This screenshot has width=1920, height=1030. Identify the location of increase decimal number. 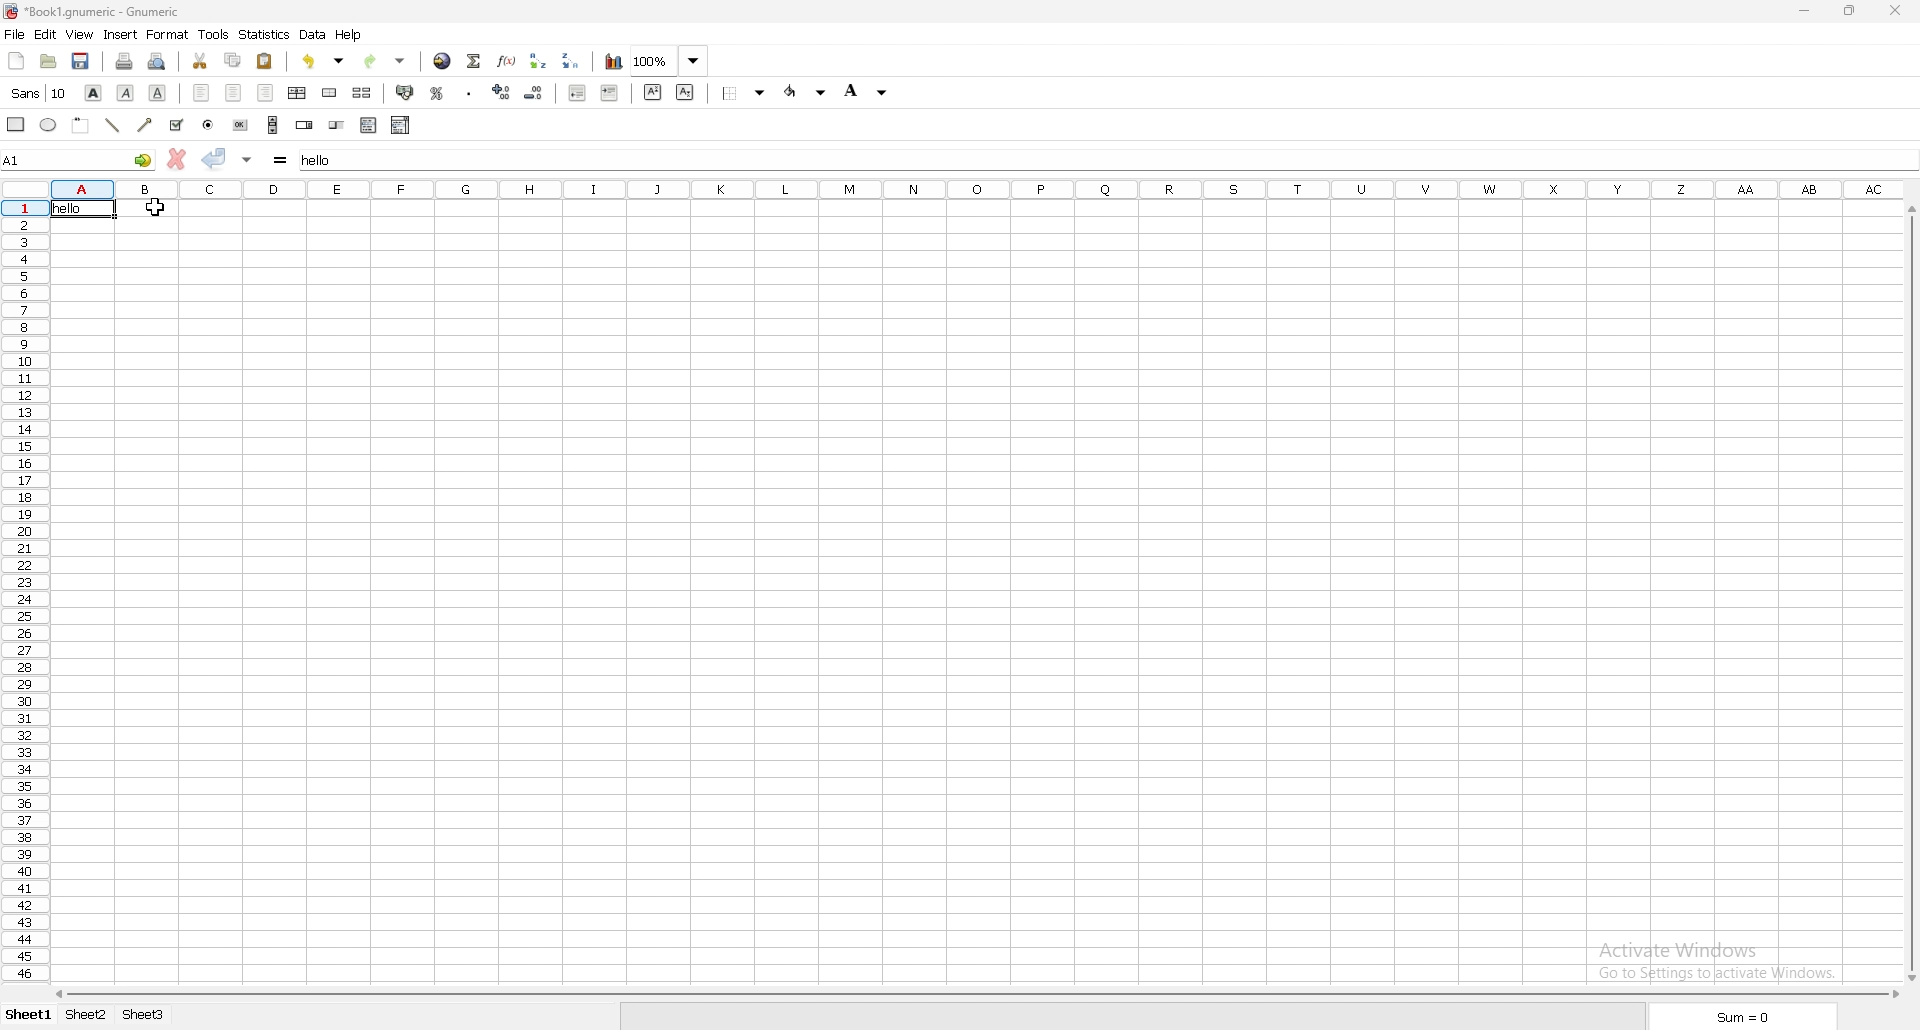
(502, 92).